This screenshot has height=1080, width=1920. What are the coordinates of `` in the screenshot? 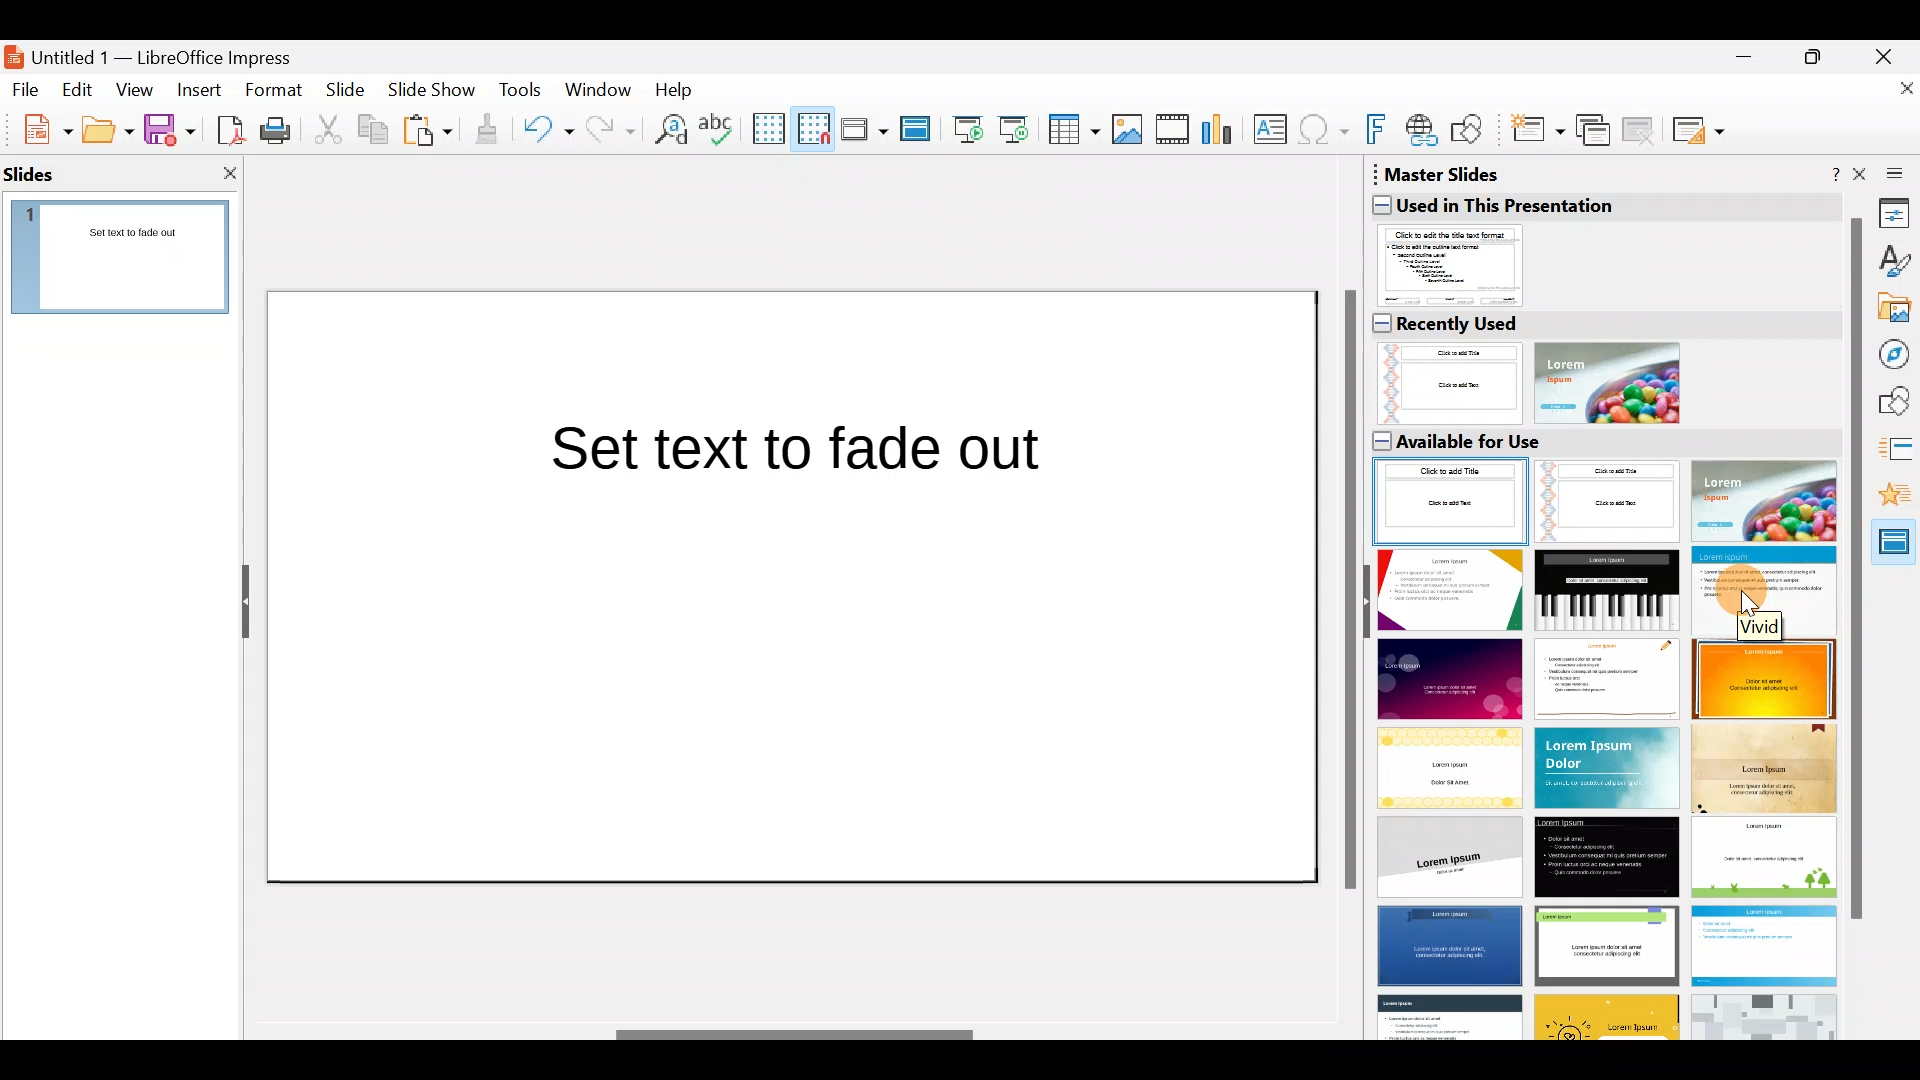 It's located at (230, 603).